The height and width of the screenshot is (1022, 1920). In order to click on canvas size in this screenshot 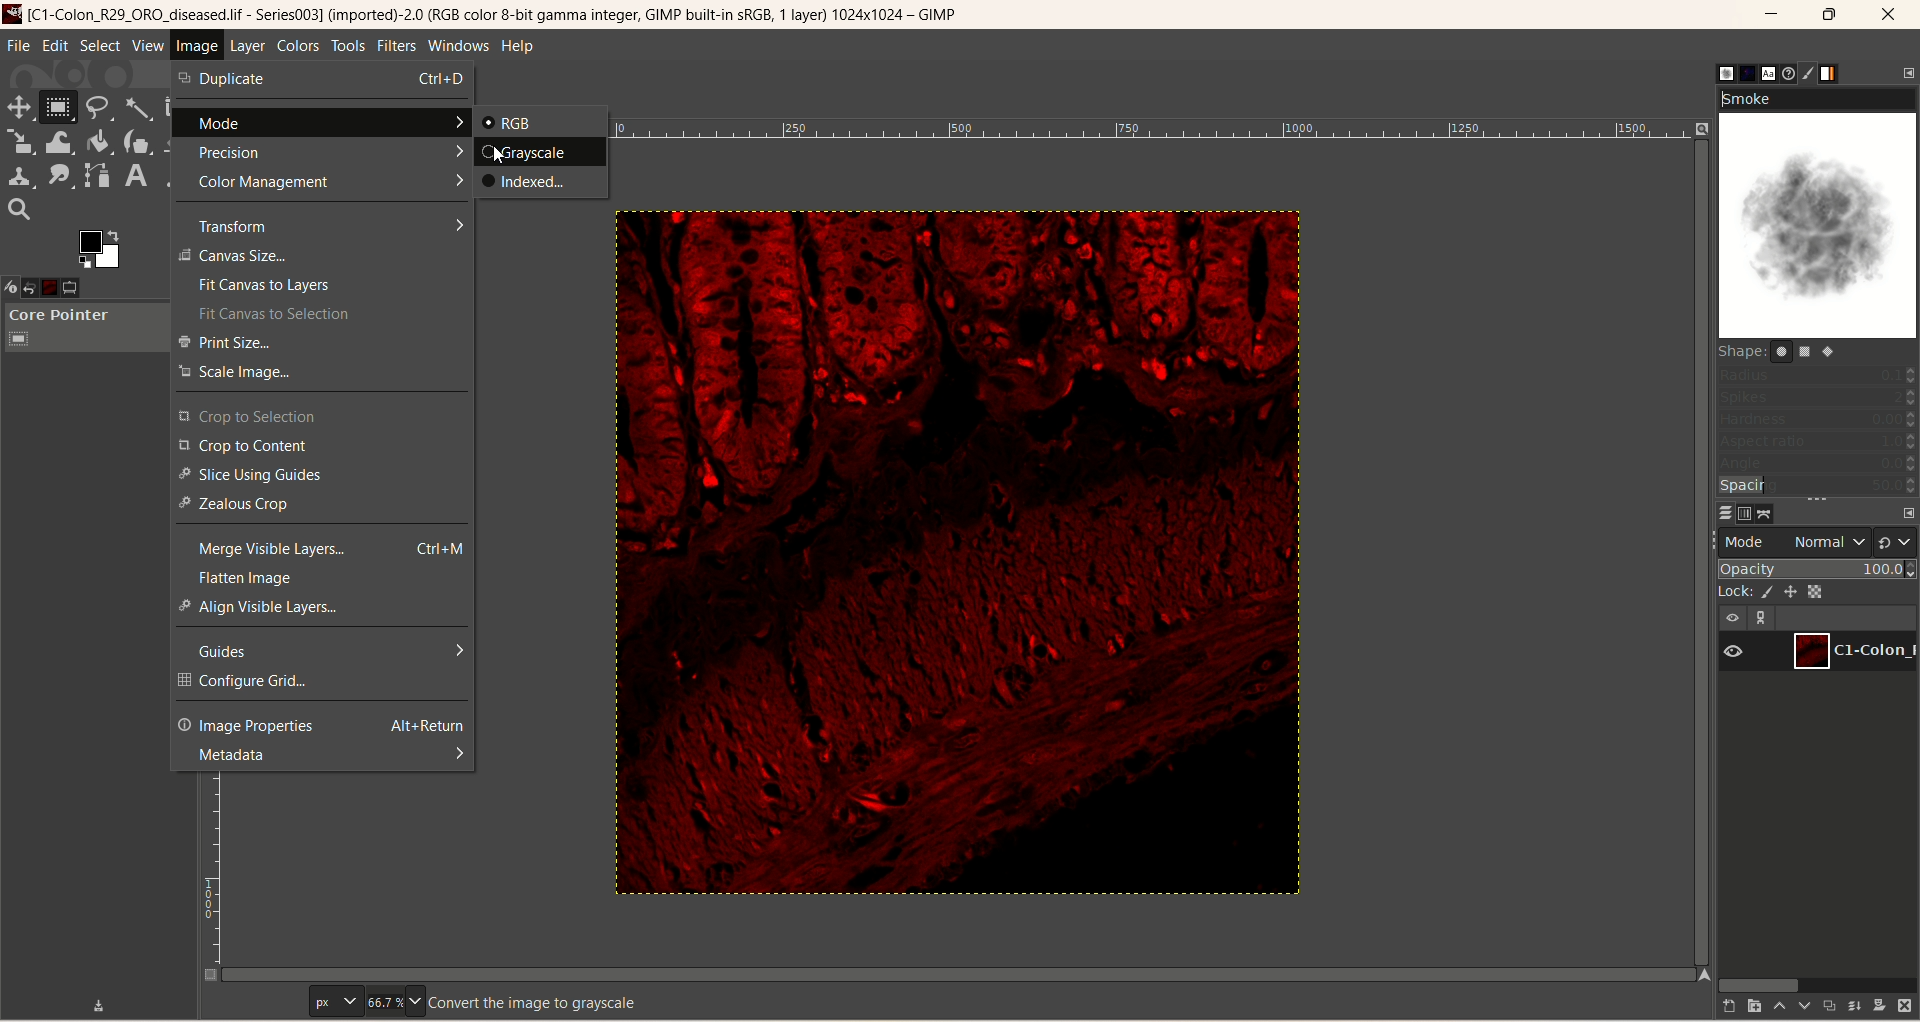, I will do `click(321, 256)`.